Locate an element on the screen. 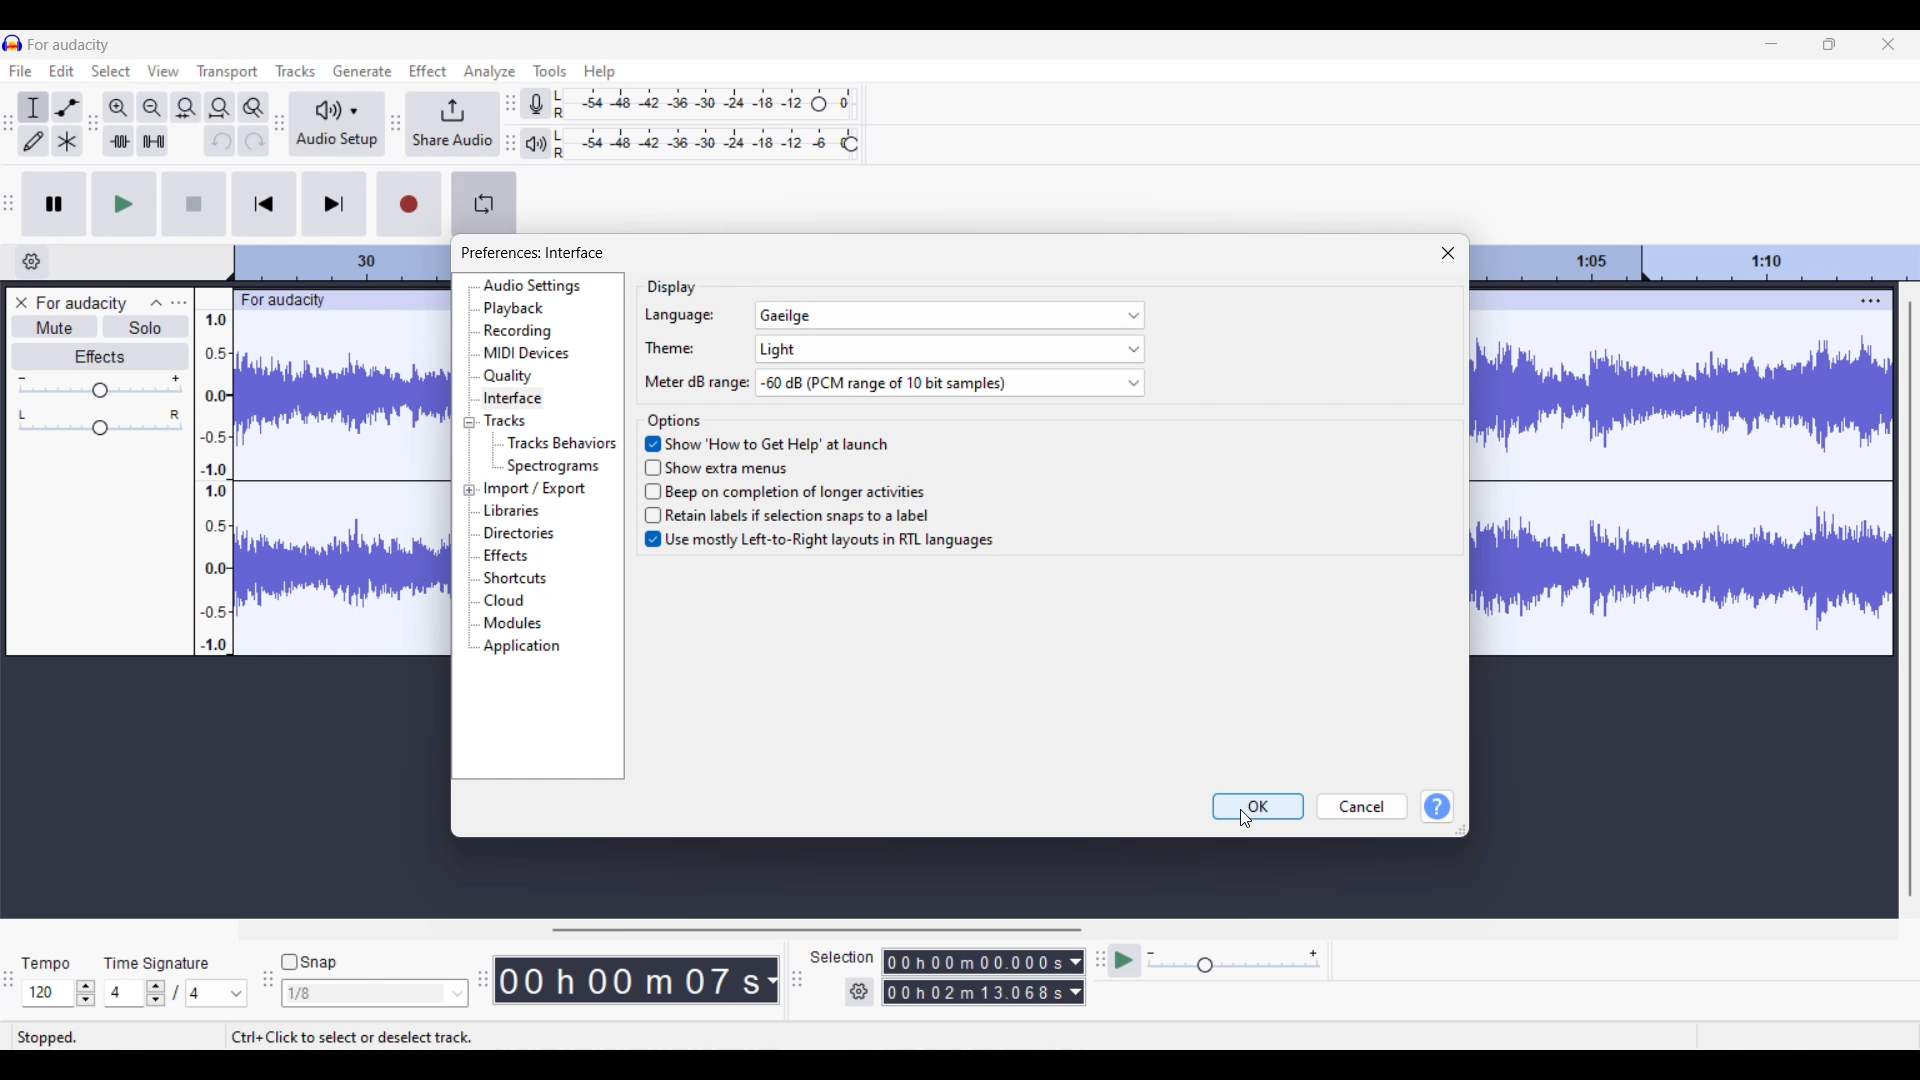 The width and height of the screenshot is (1920, 1080). Playback meter is located at coordinates (534, 143).